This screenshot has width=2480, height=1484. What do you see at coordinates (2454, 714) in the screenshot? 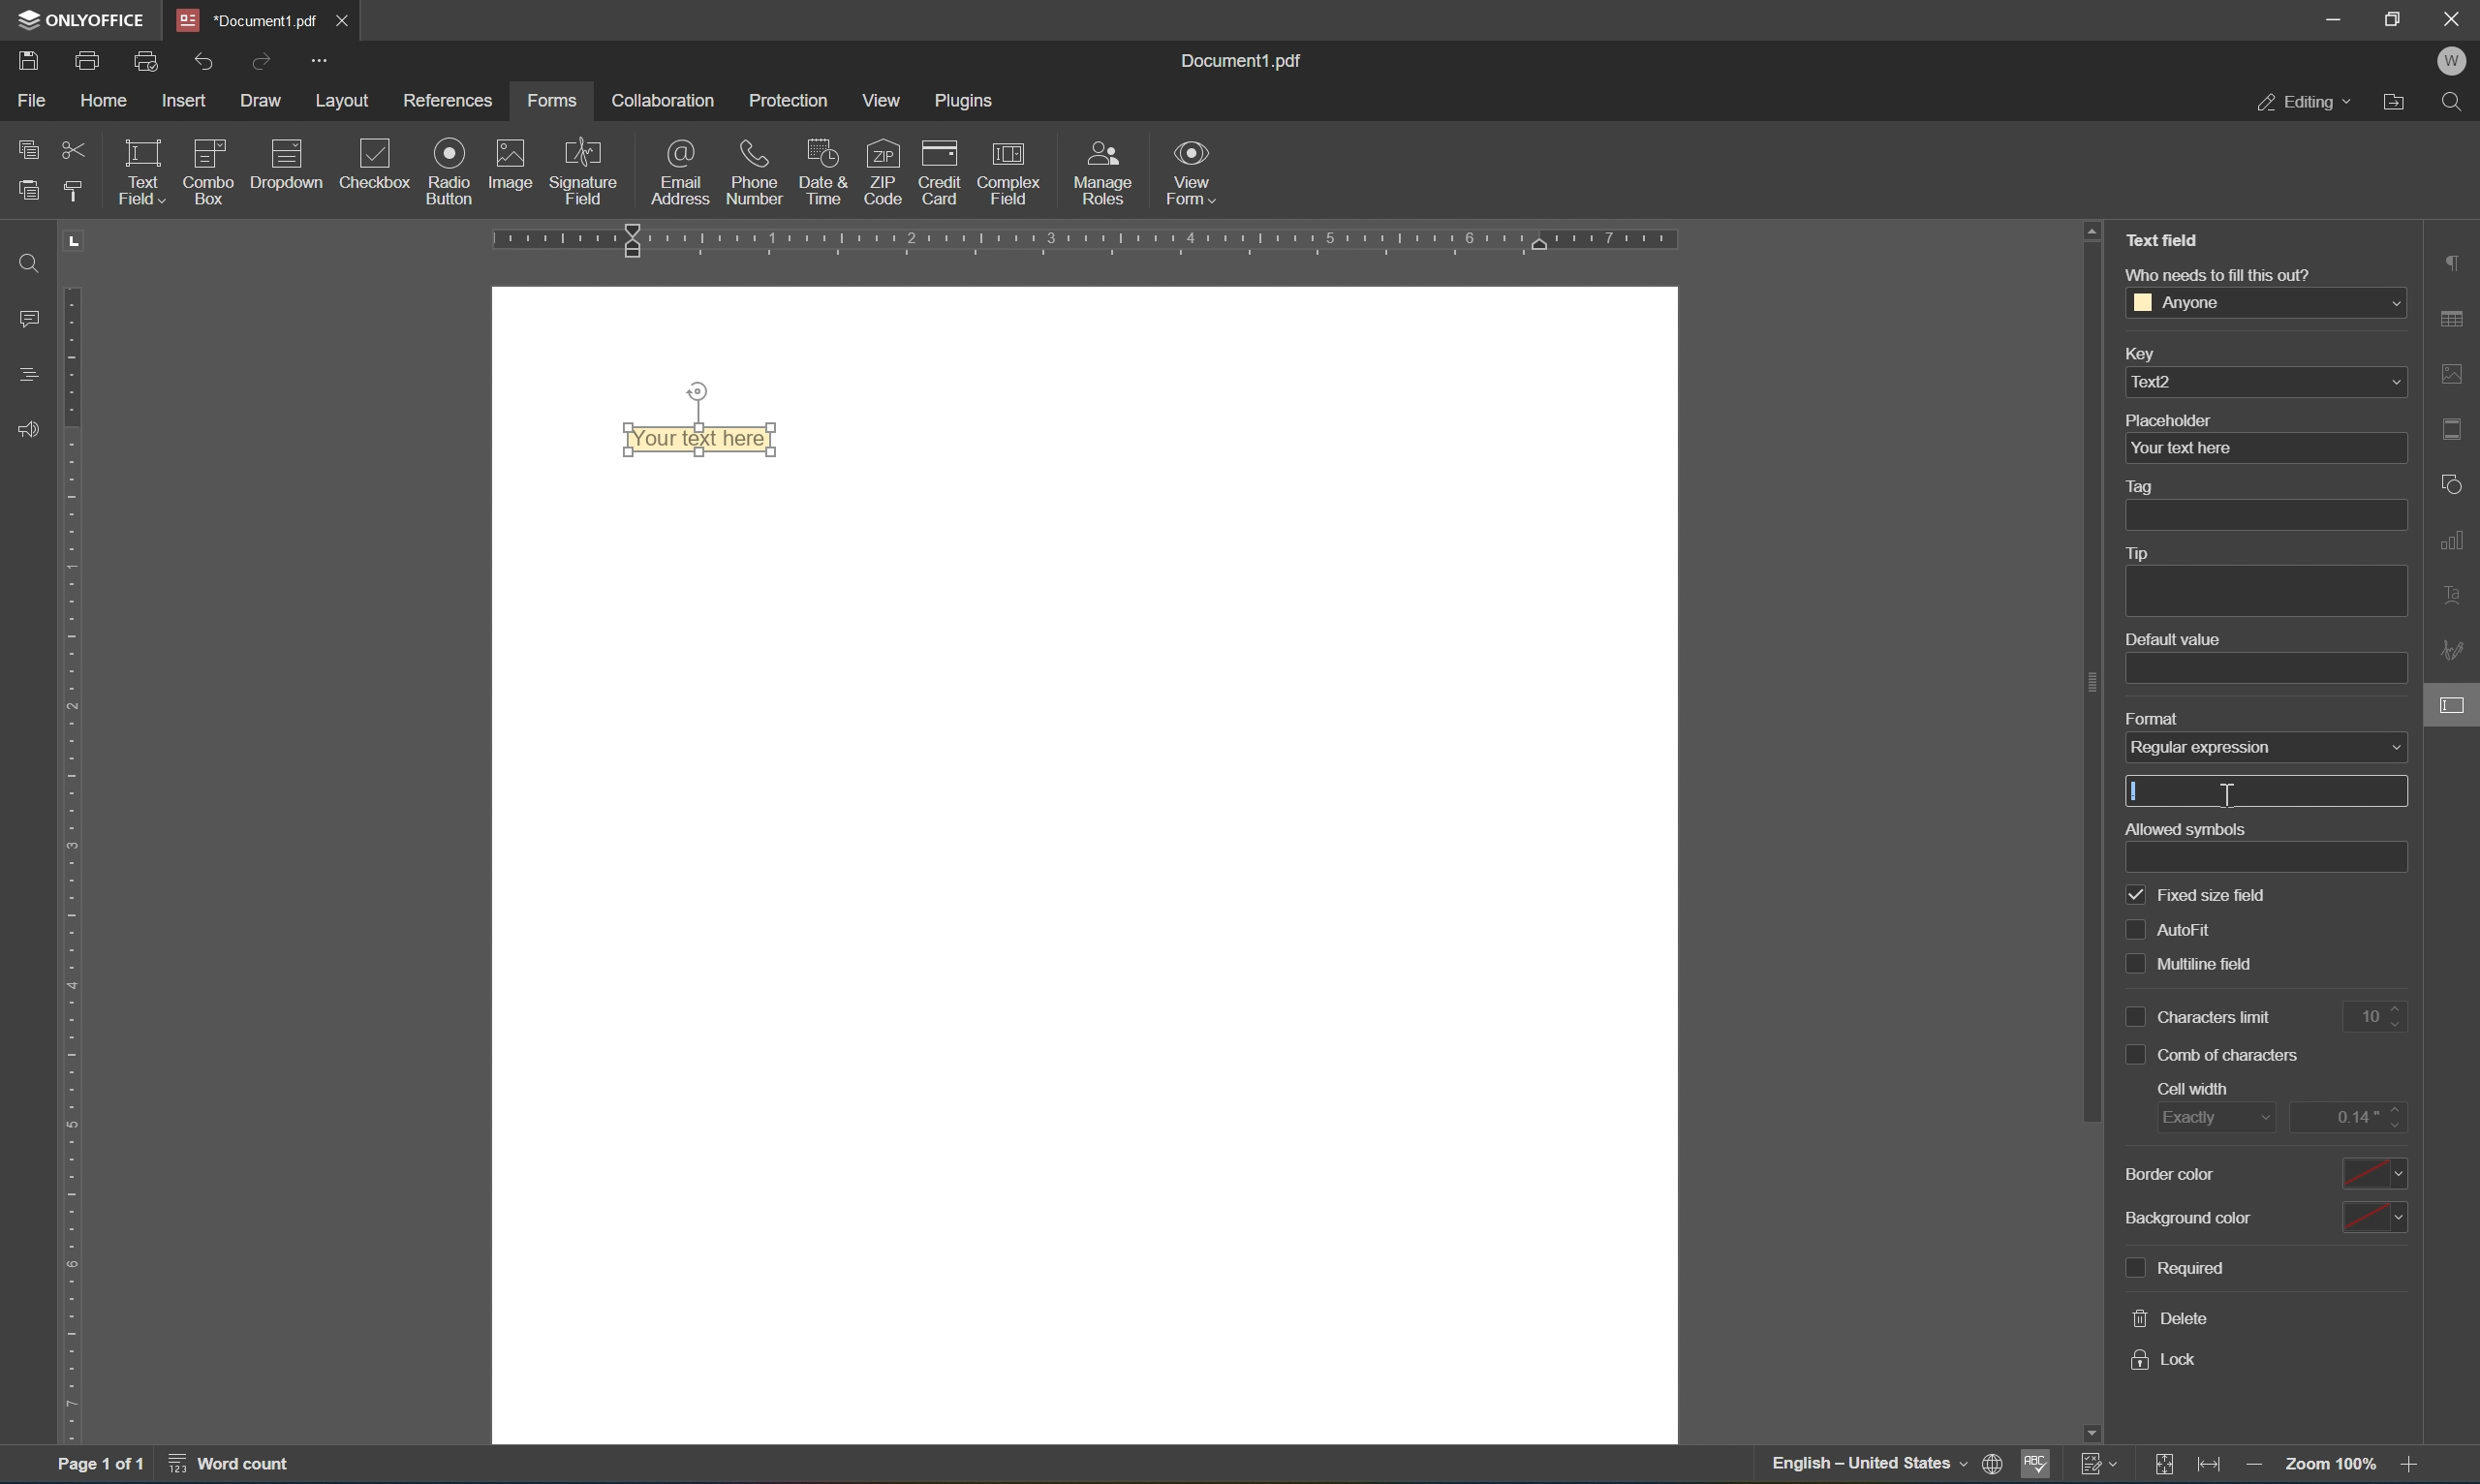
I see `form settings` at bounding box center [2454, 714].